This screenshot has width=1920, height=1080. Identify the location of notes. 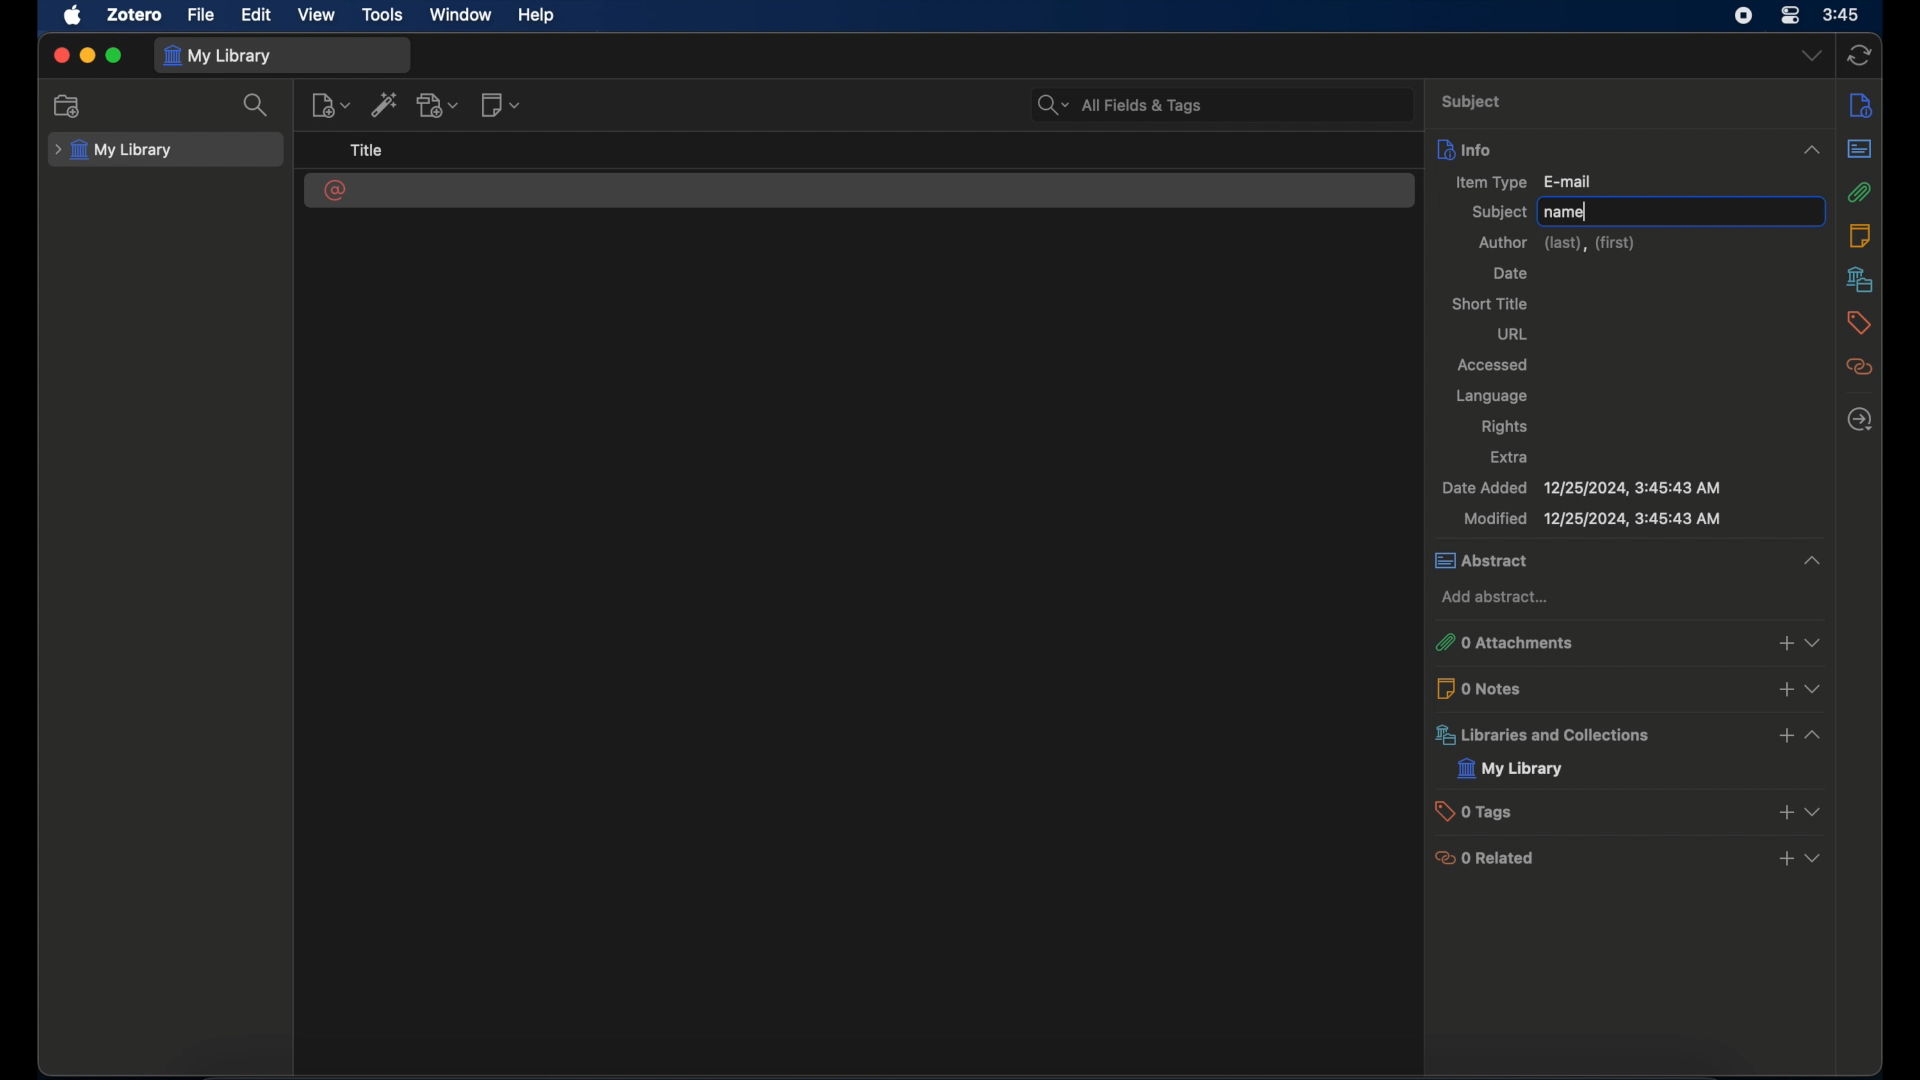
(1860, 236).